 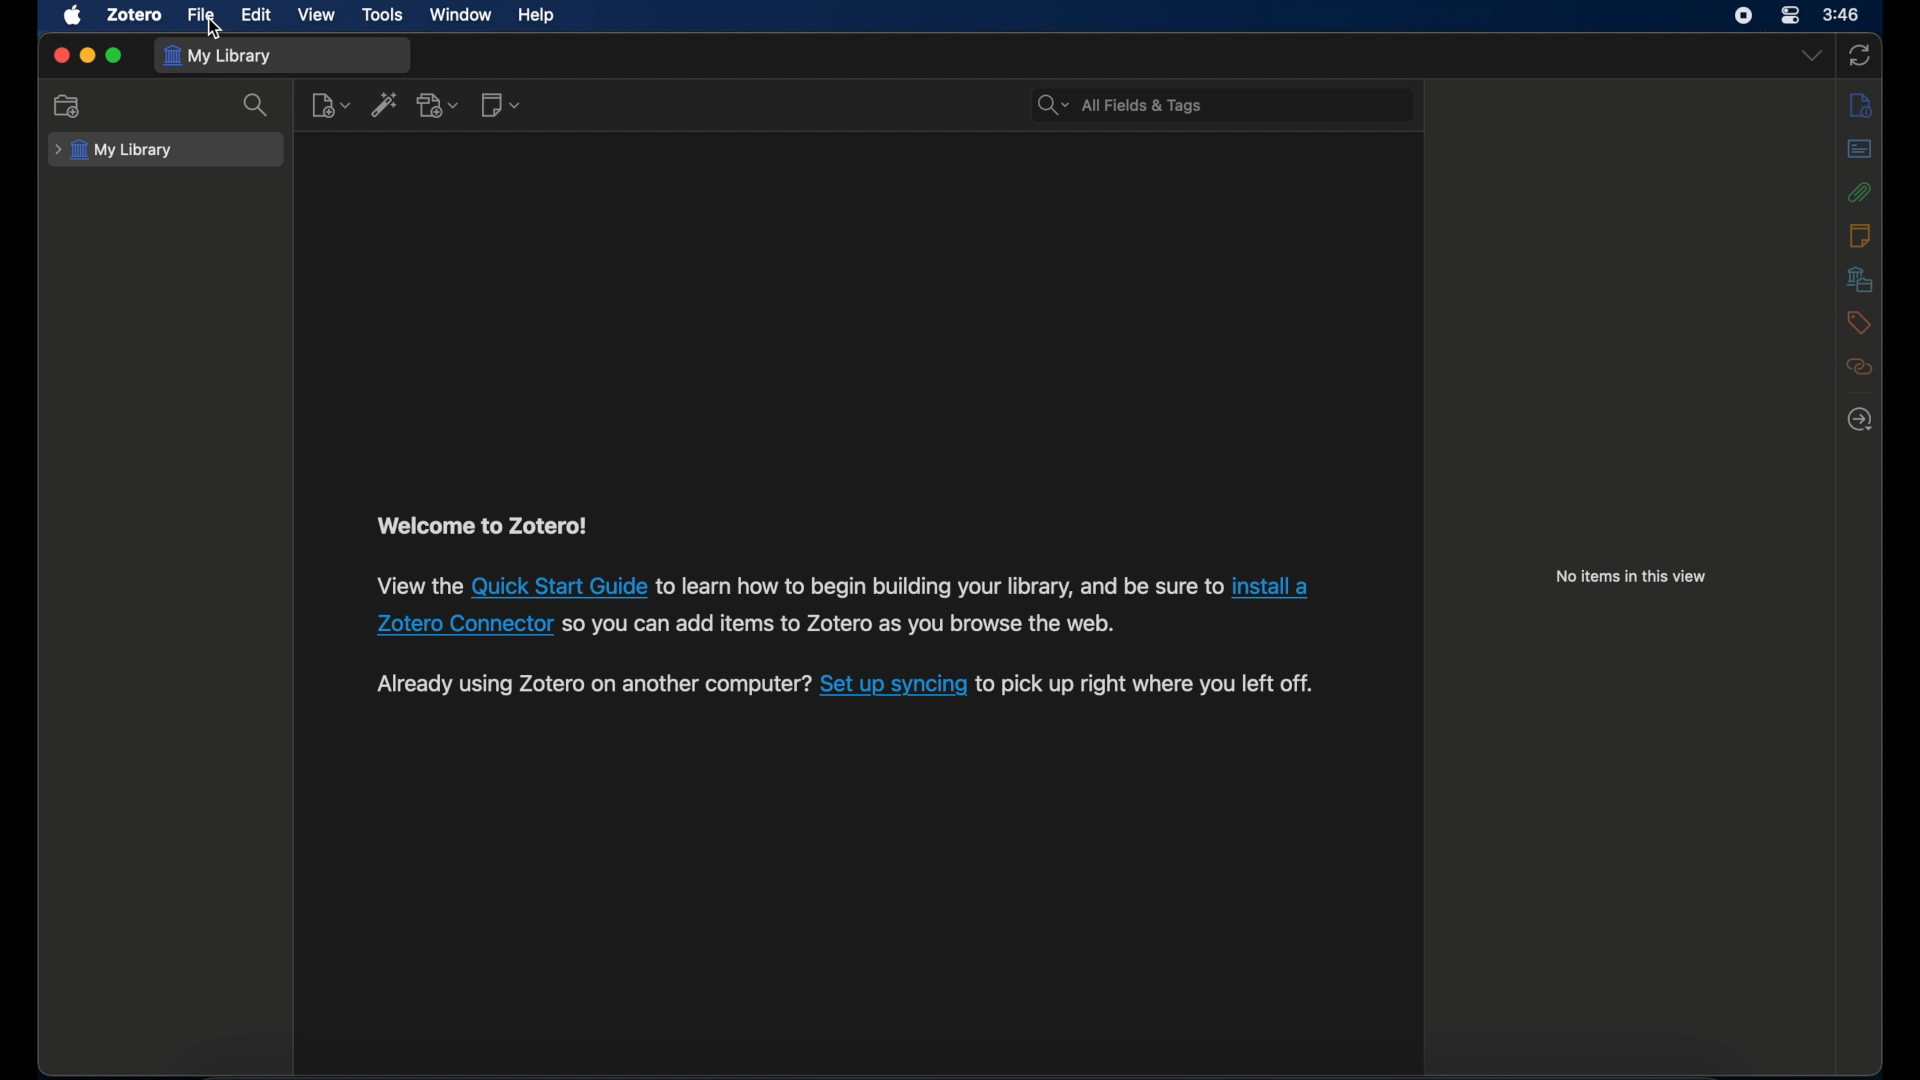 What do you see at coordinates (1632, 577) in the screenshot?
I see `no items in this view` at bounding box center [1632, 577].